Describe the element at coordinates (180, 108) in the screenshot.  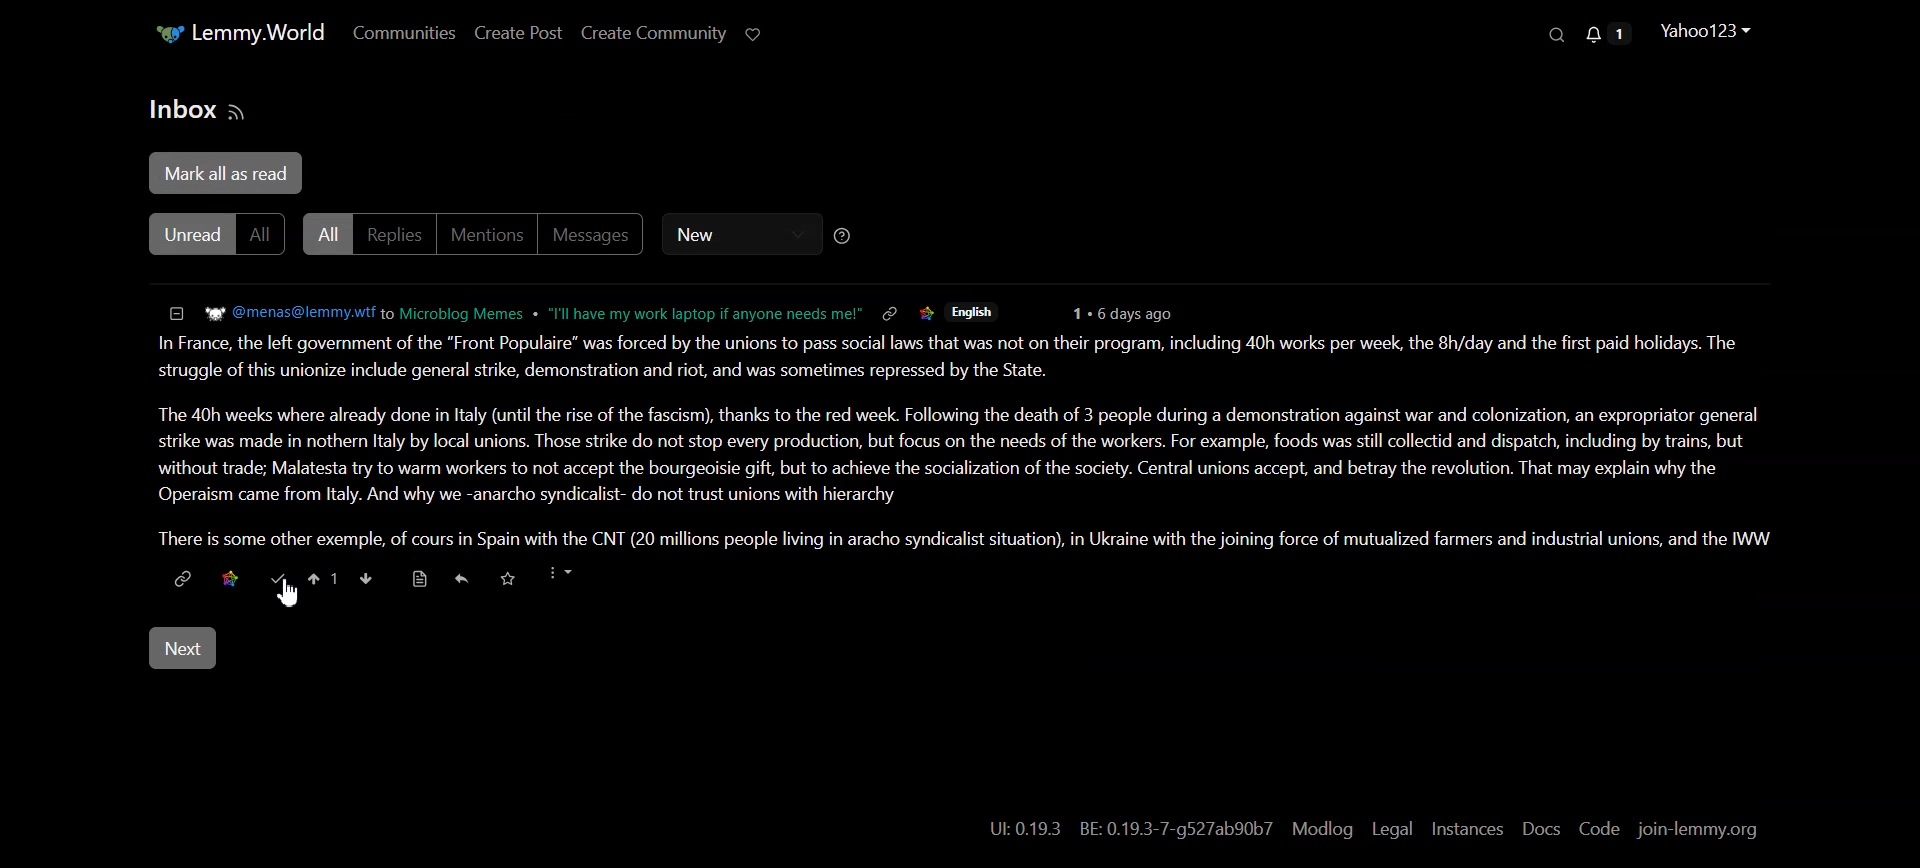
I see `Text` at that location.